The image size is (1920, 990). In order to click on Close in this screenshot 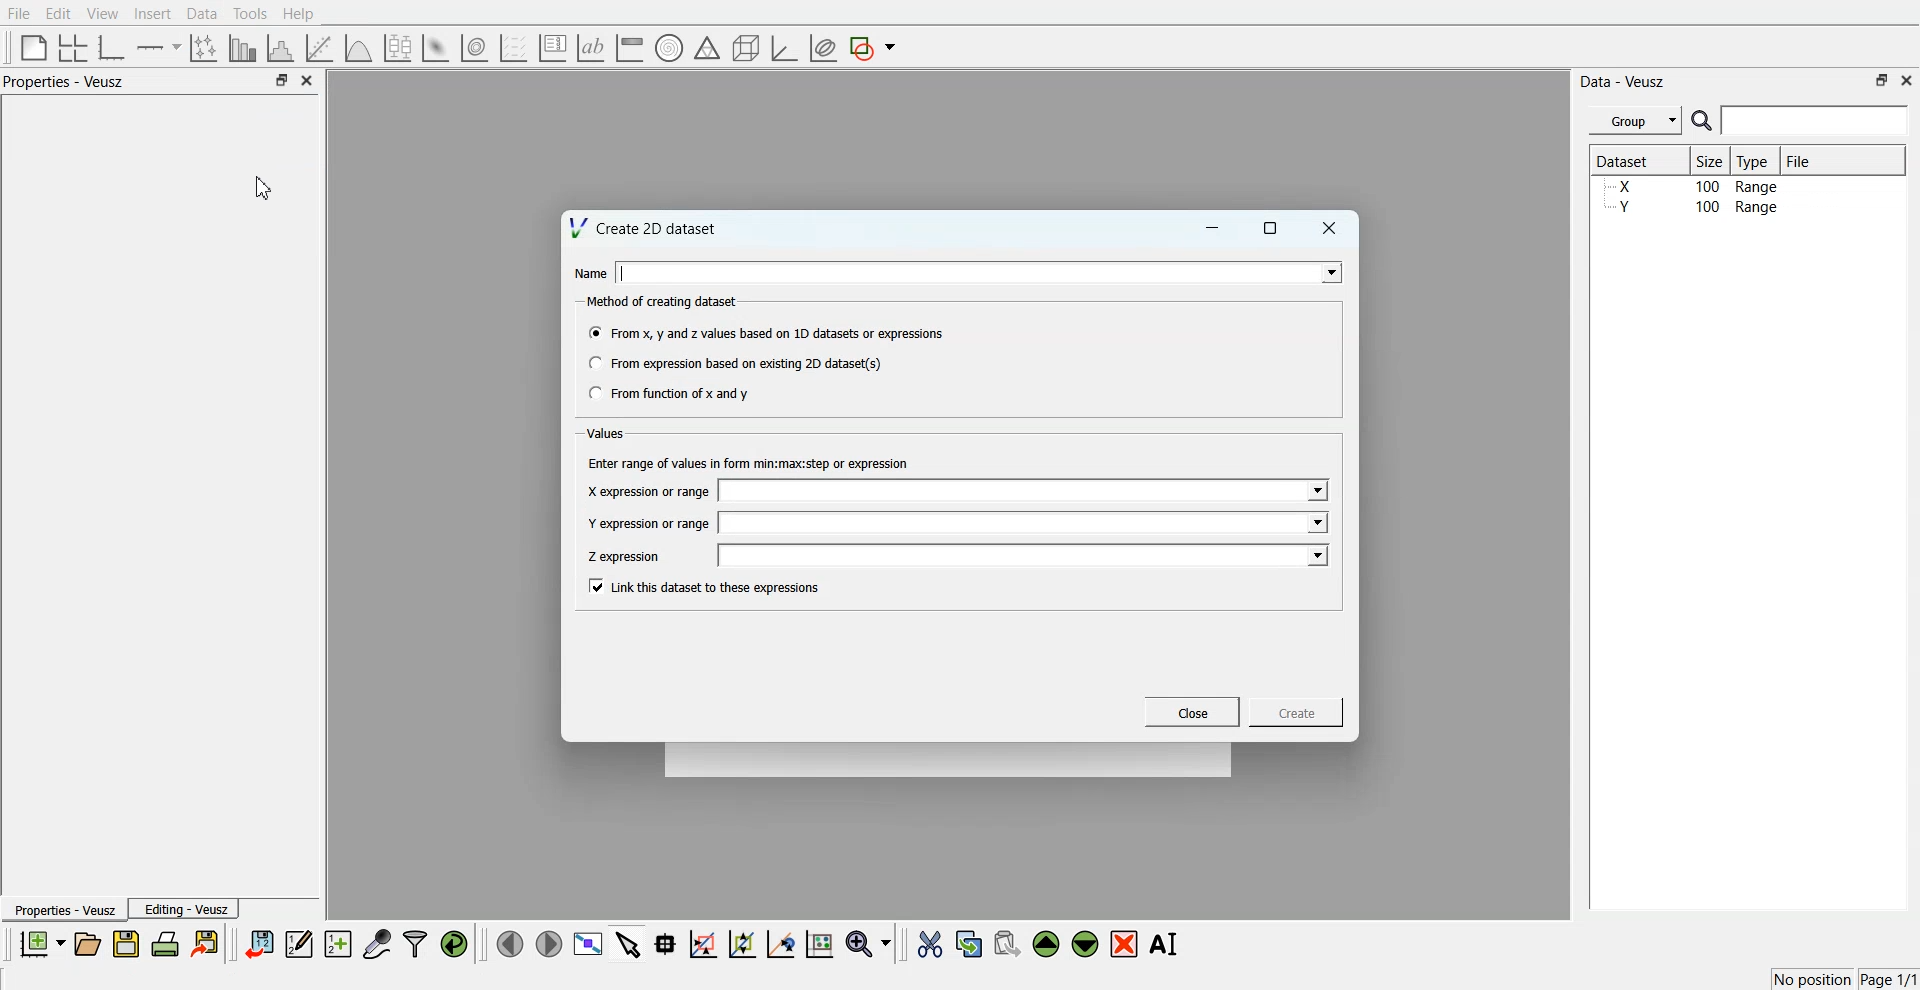, I will do `click(1193, 712)`.